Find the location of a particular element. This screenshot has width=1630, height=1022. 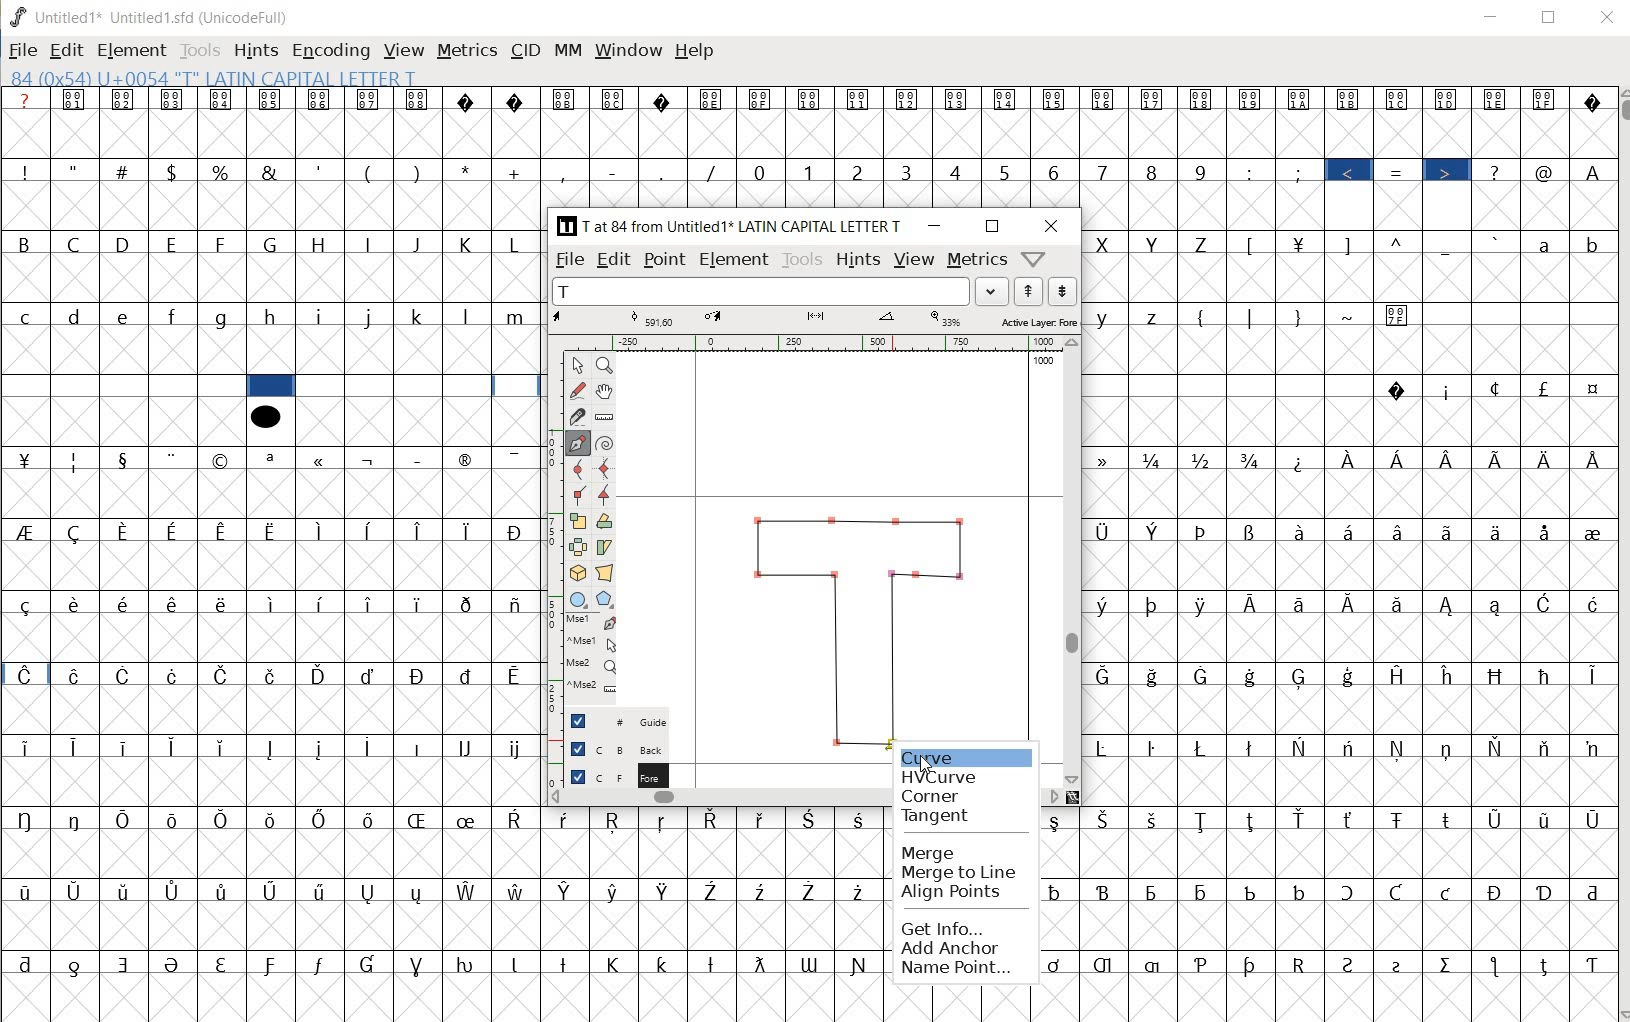

scale is located at coordinates (579, 518).